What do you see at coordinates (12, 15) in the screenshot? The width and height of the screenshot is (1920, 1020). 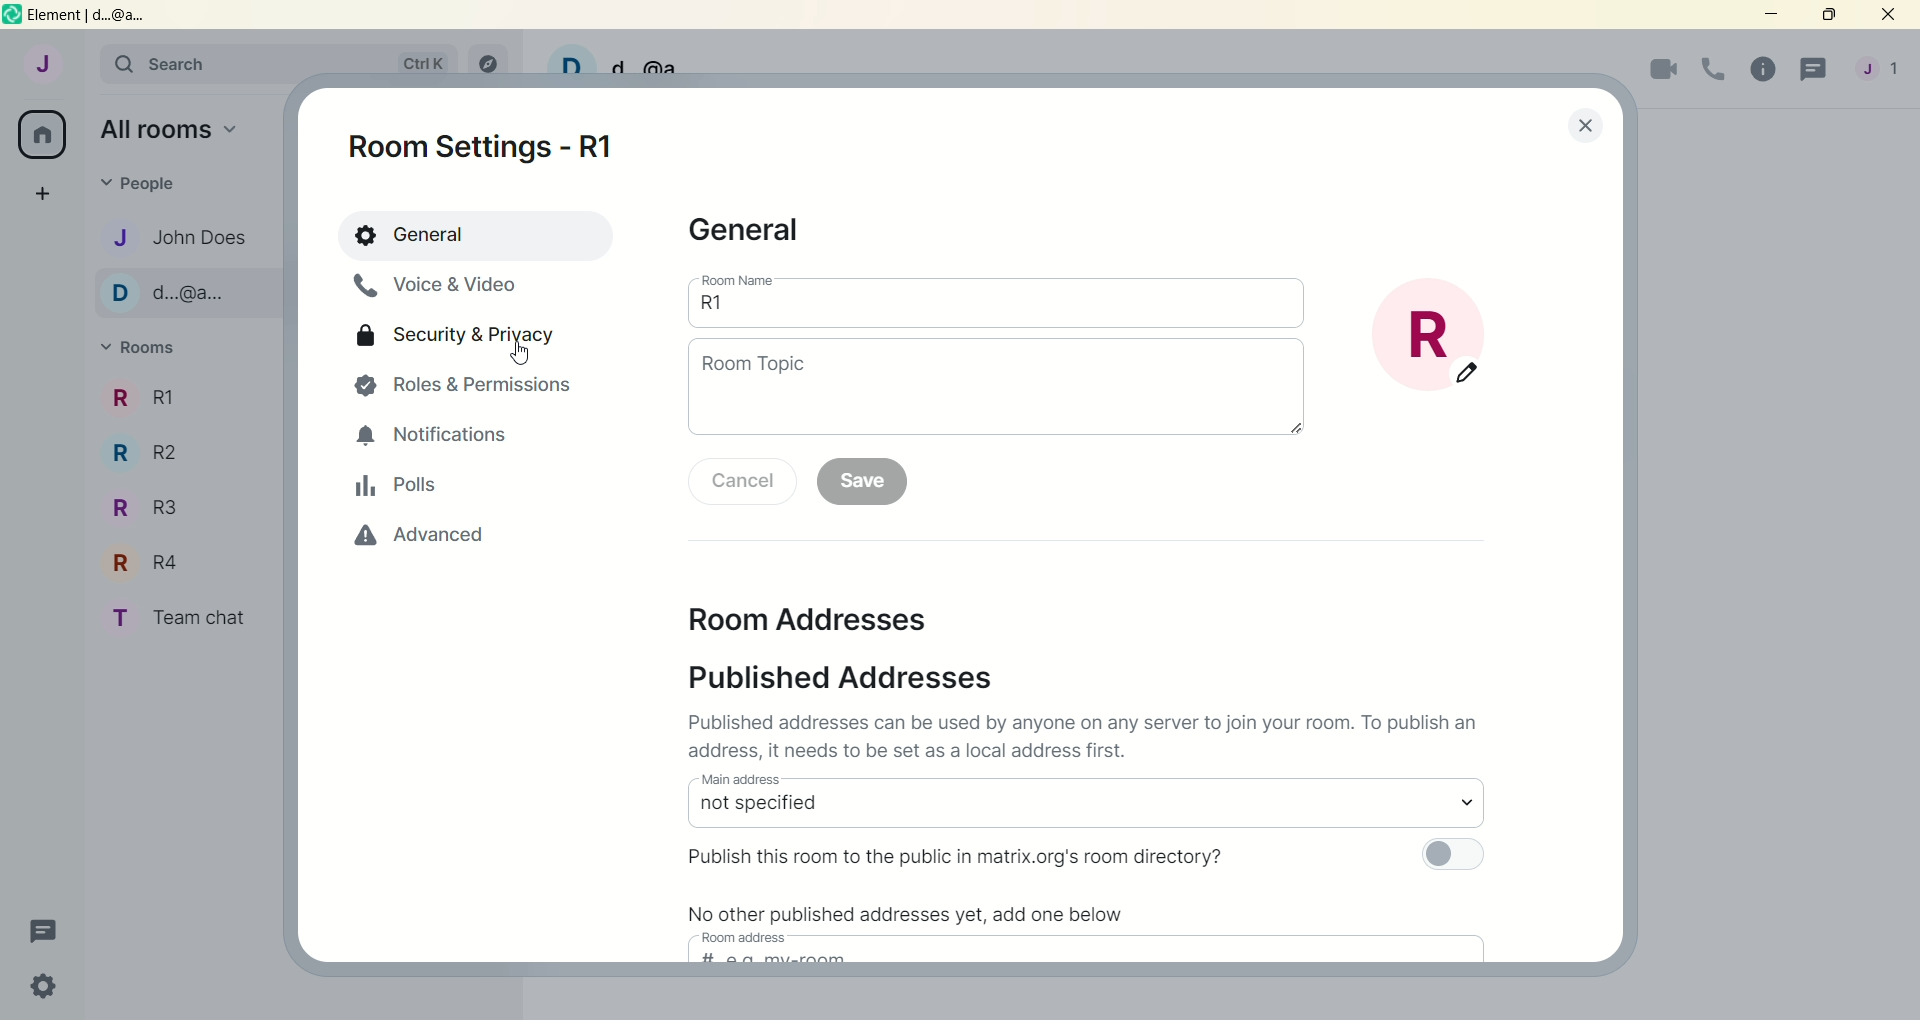 I see `logo` at bounding box center [12, 15].